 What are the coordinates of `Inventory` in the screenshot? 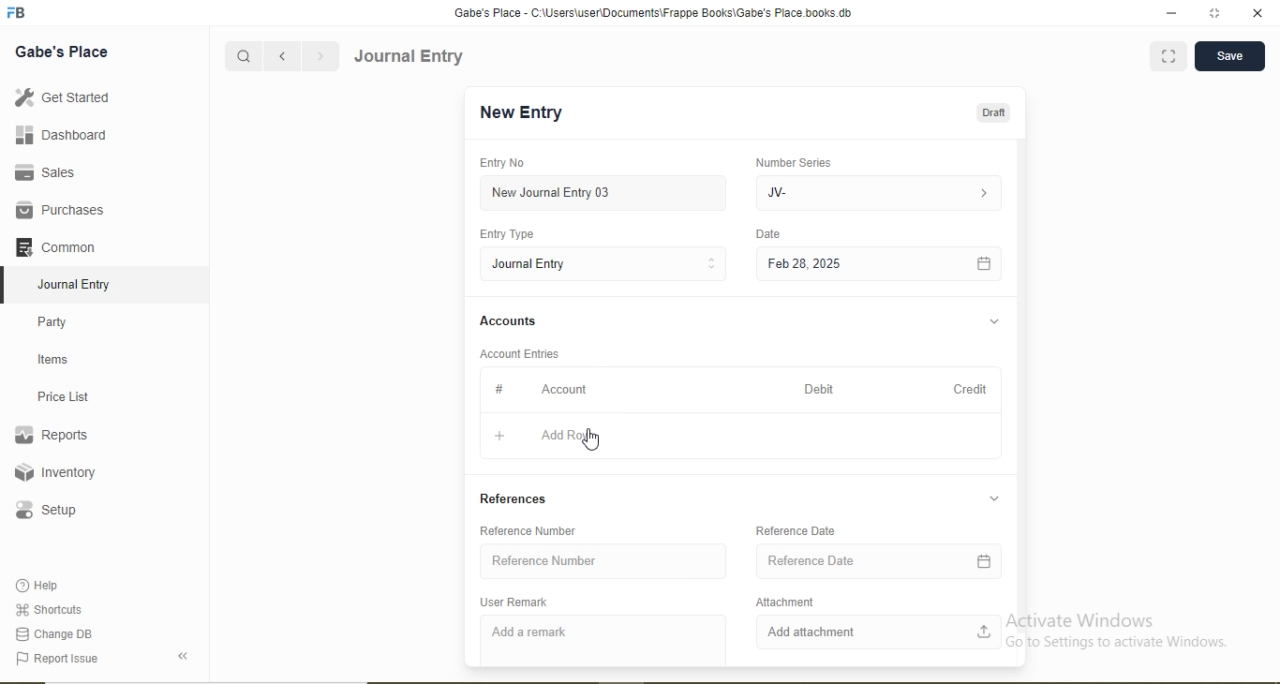 It's located at (56, 472).